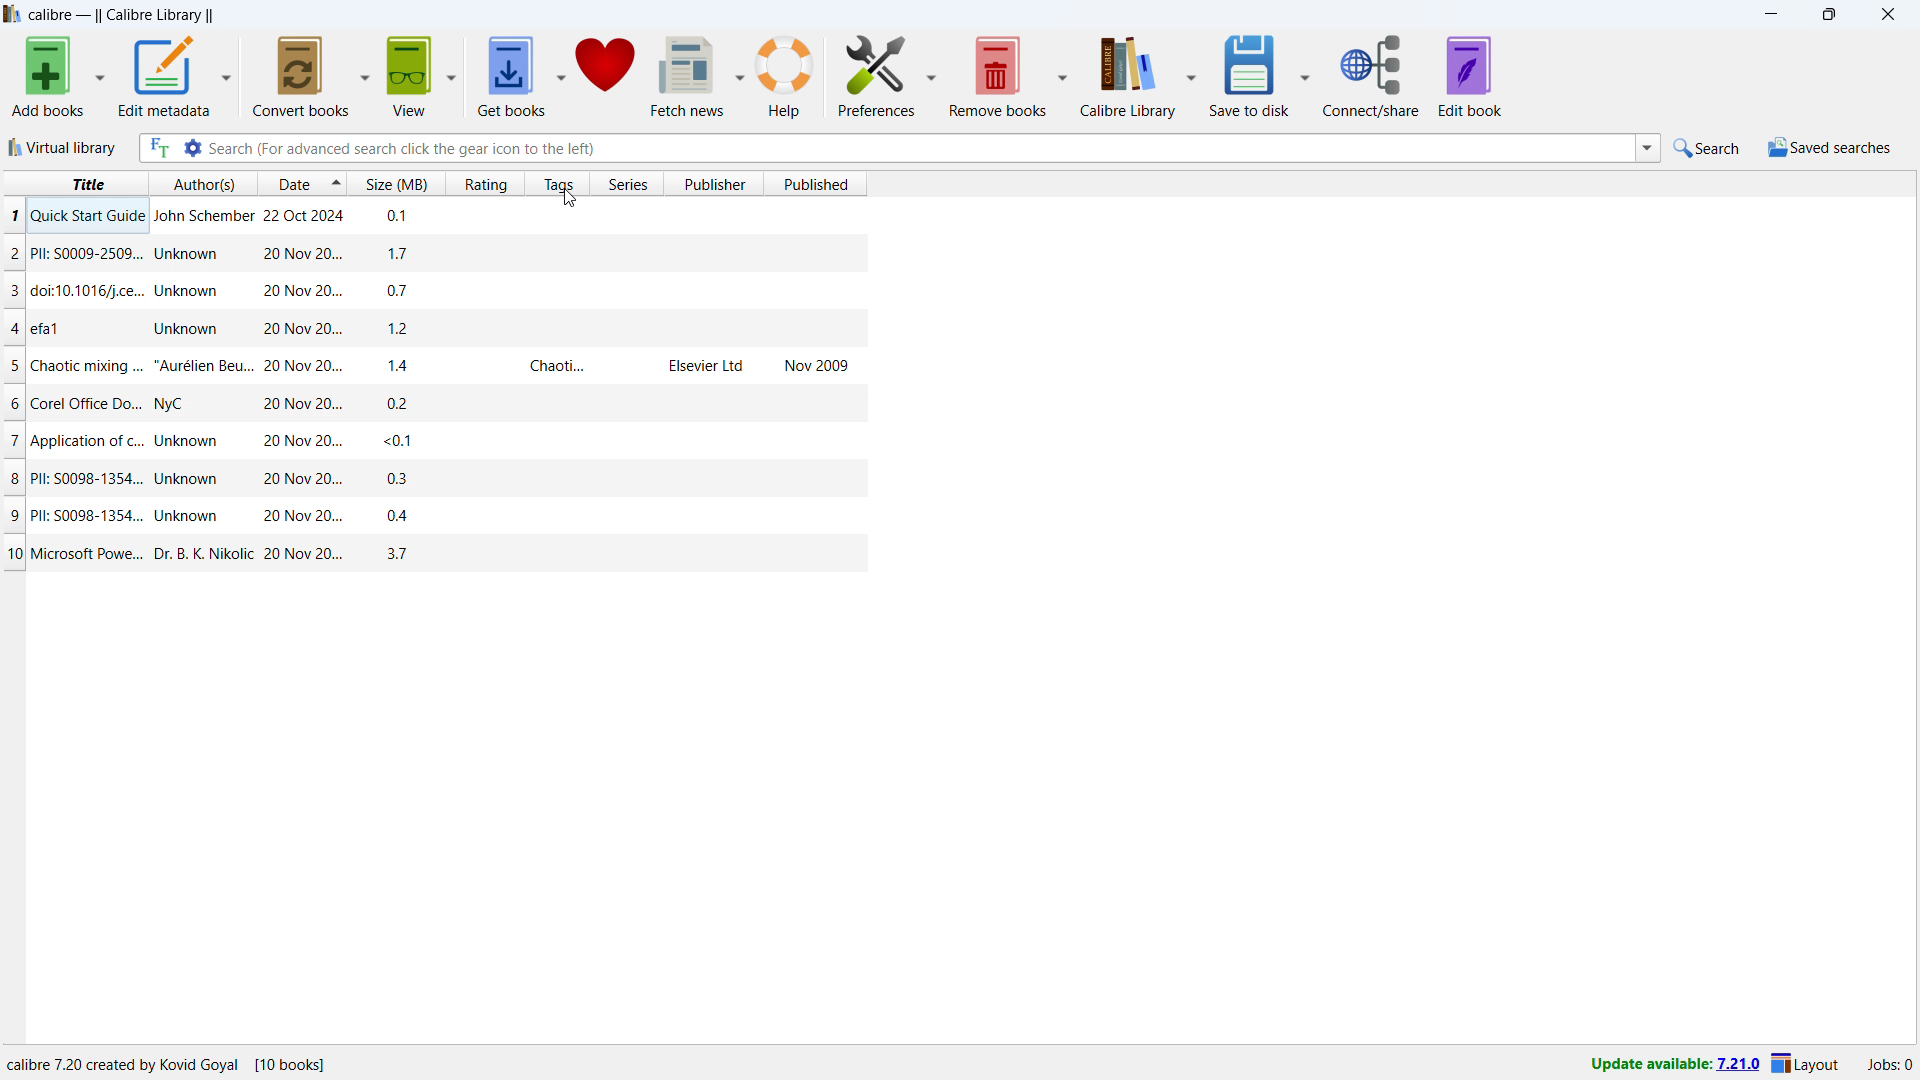 This screenshot has height=1080, width=1920. I want to click on preferences, so click(875, 73).